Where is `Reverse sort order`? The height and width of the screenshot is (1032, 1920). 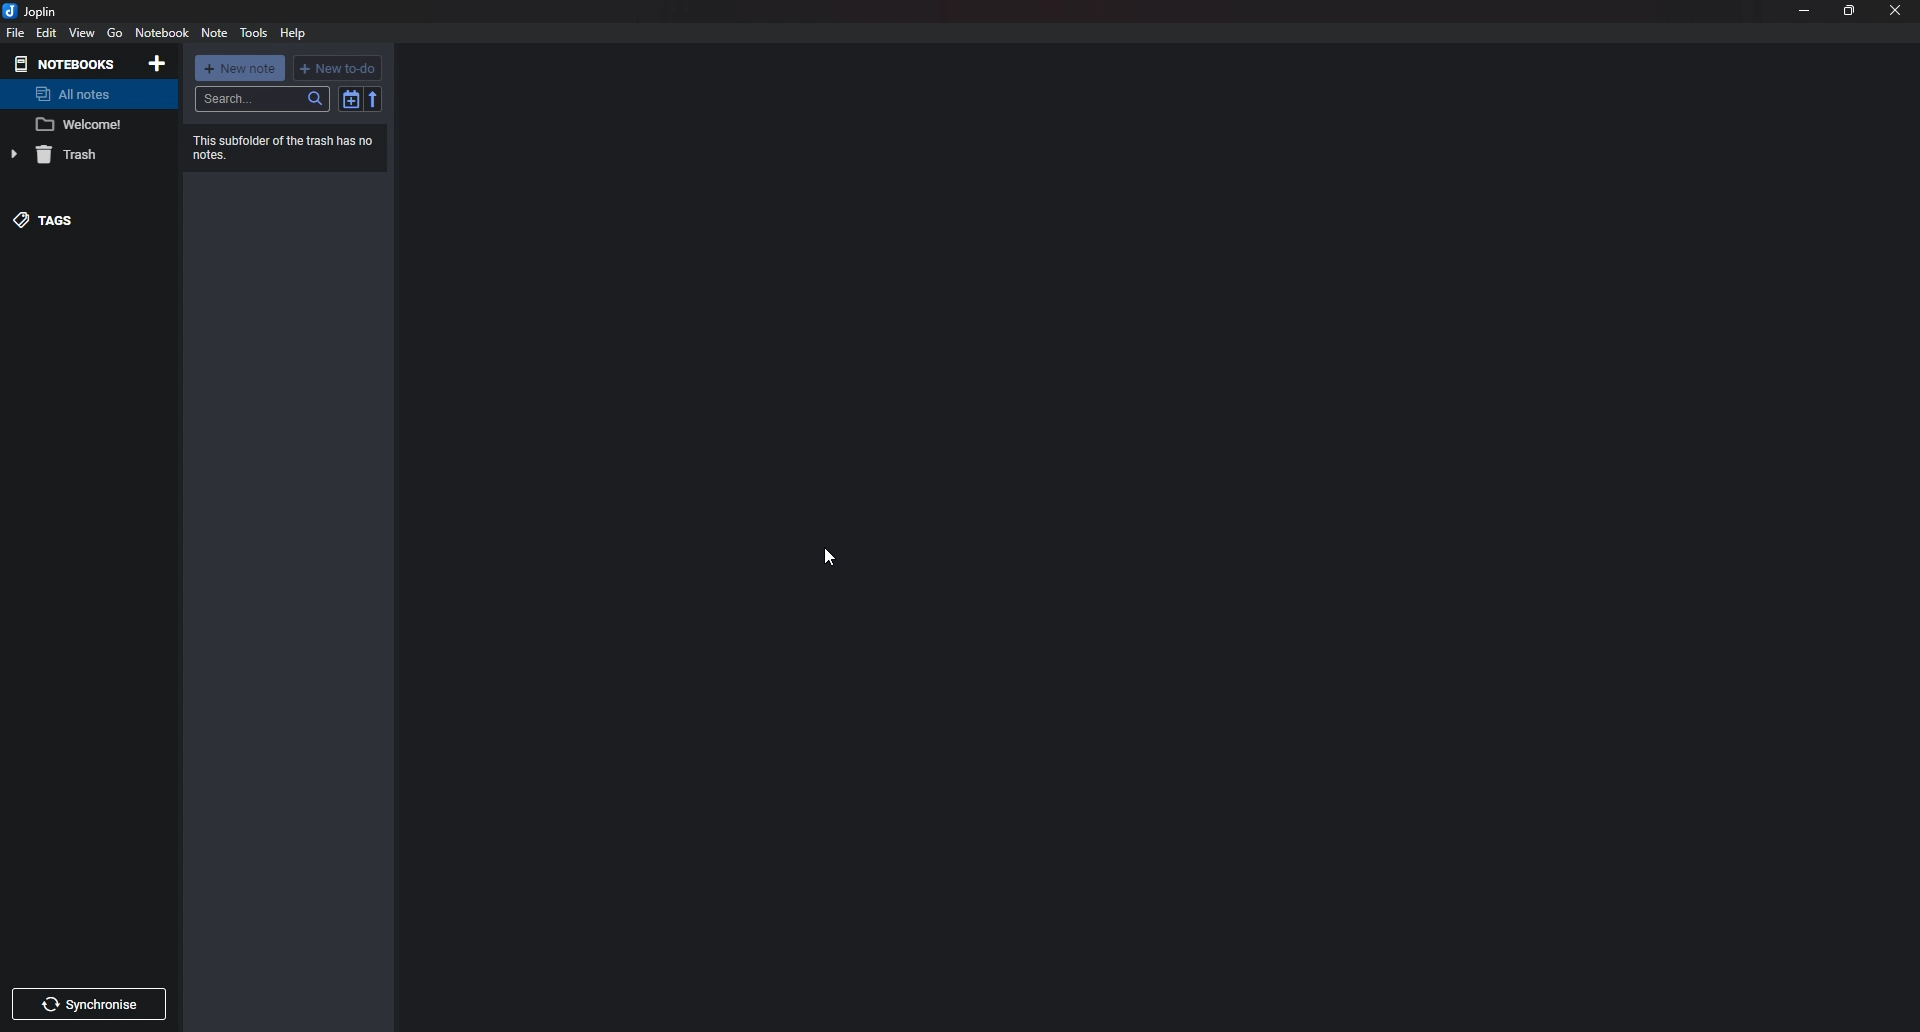 Reverse sort order is located at coordinates (372, 101).